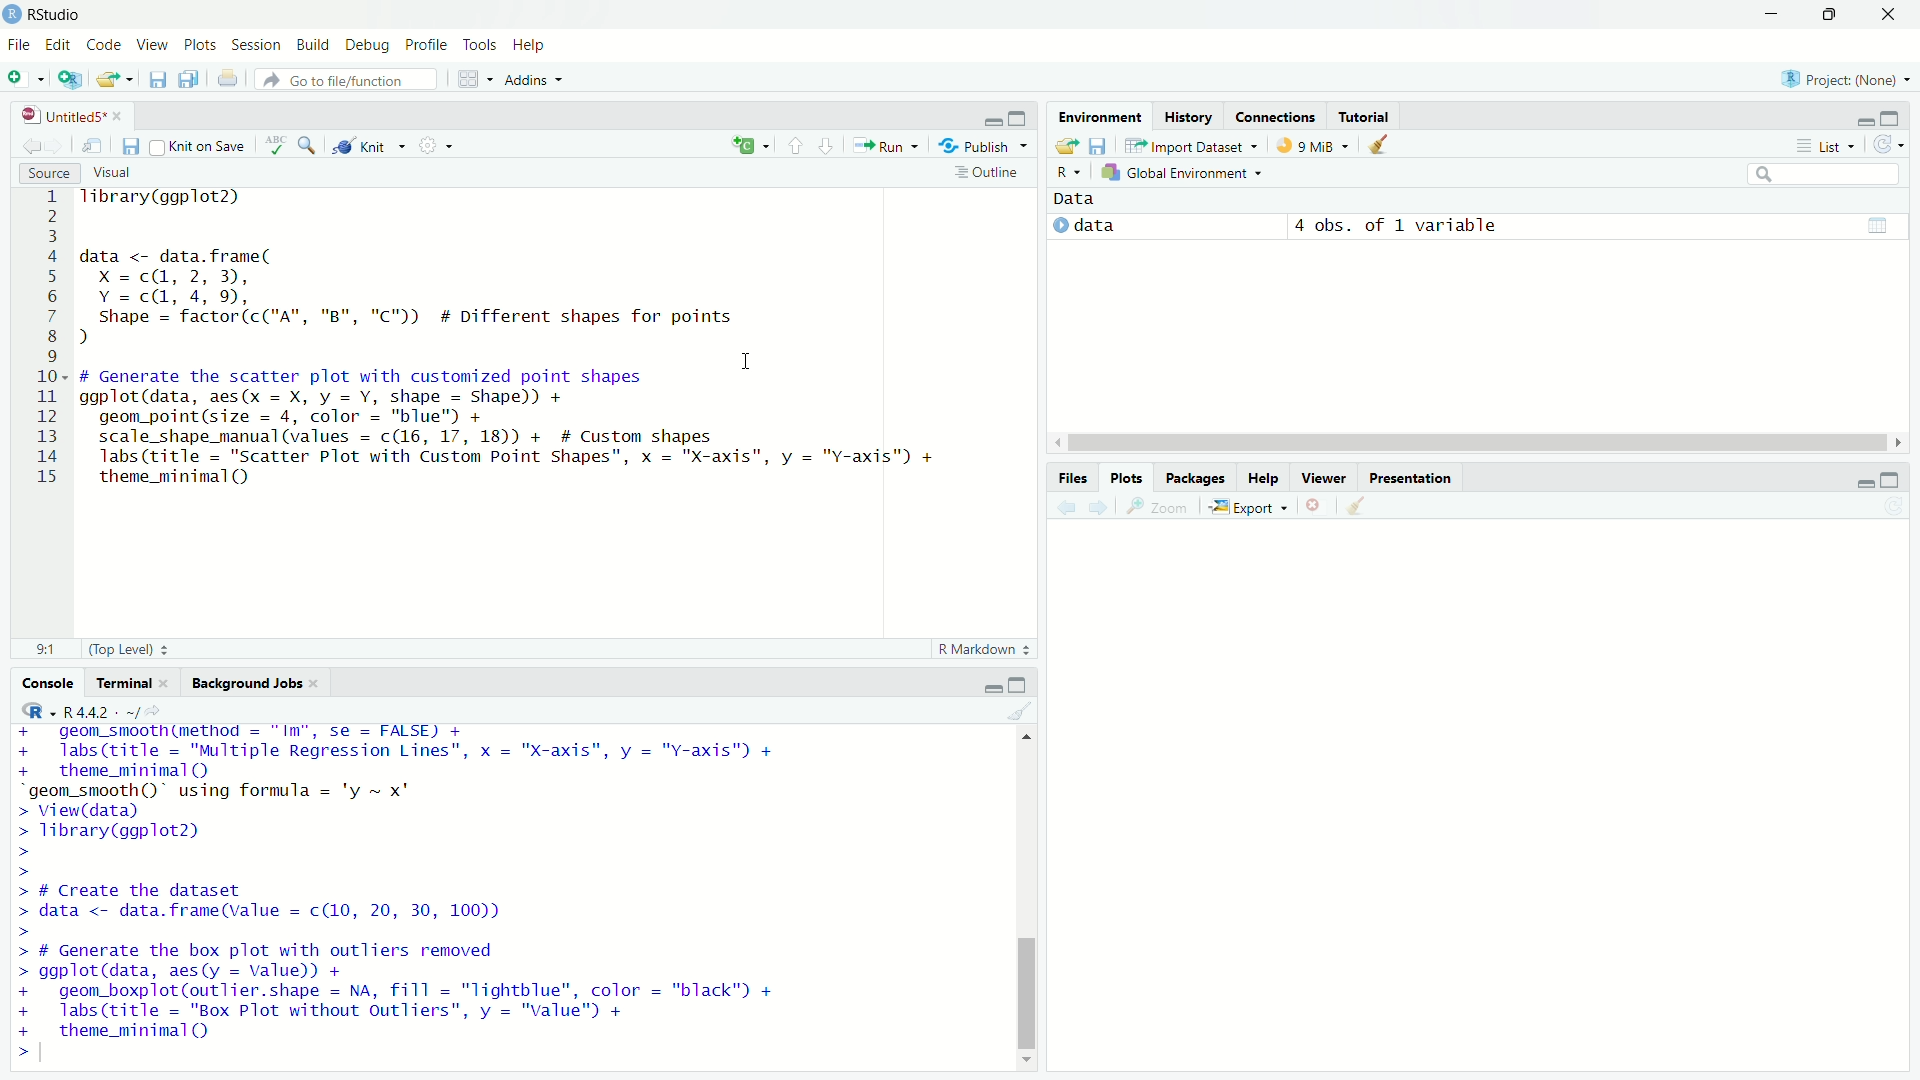  I want to click on Knit, so click(368, 145).